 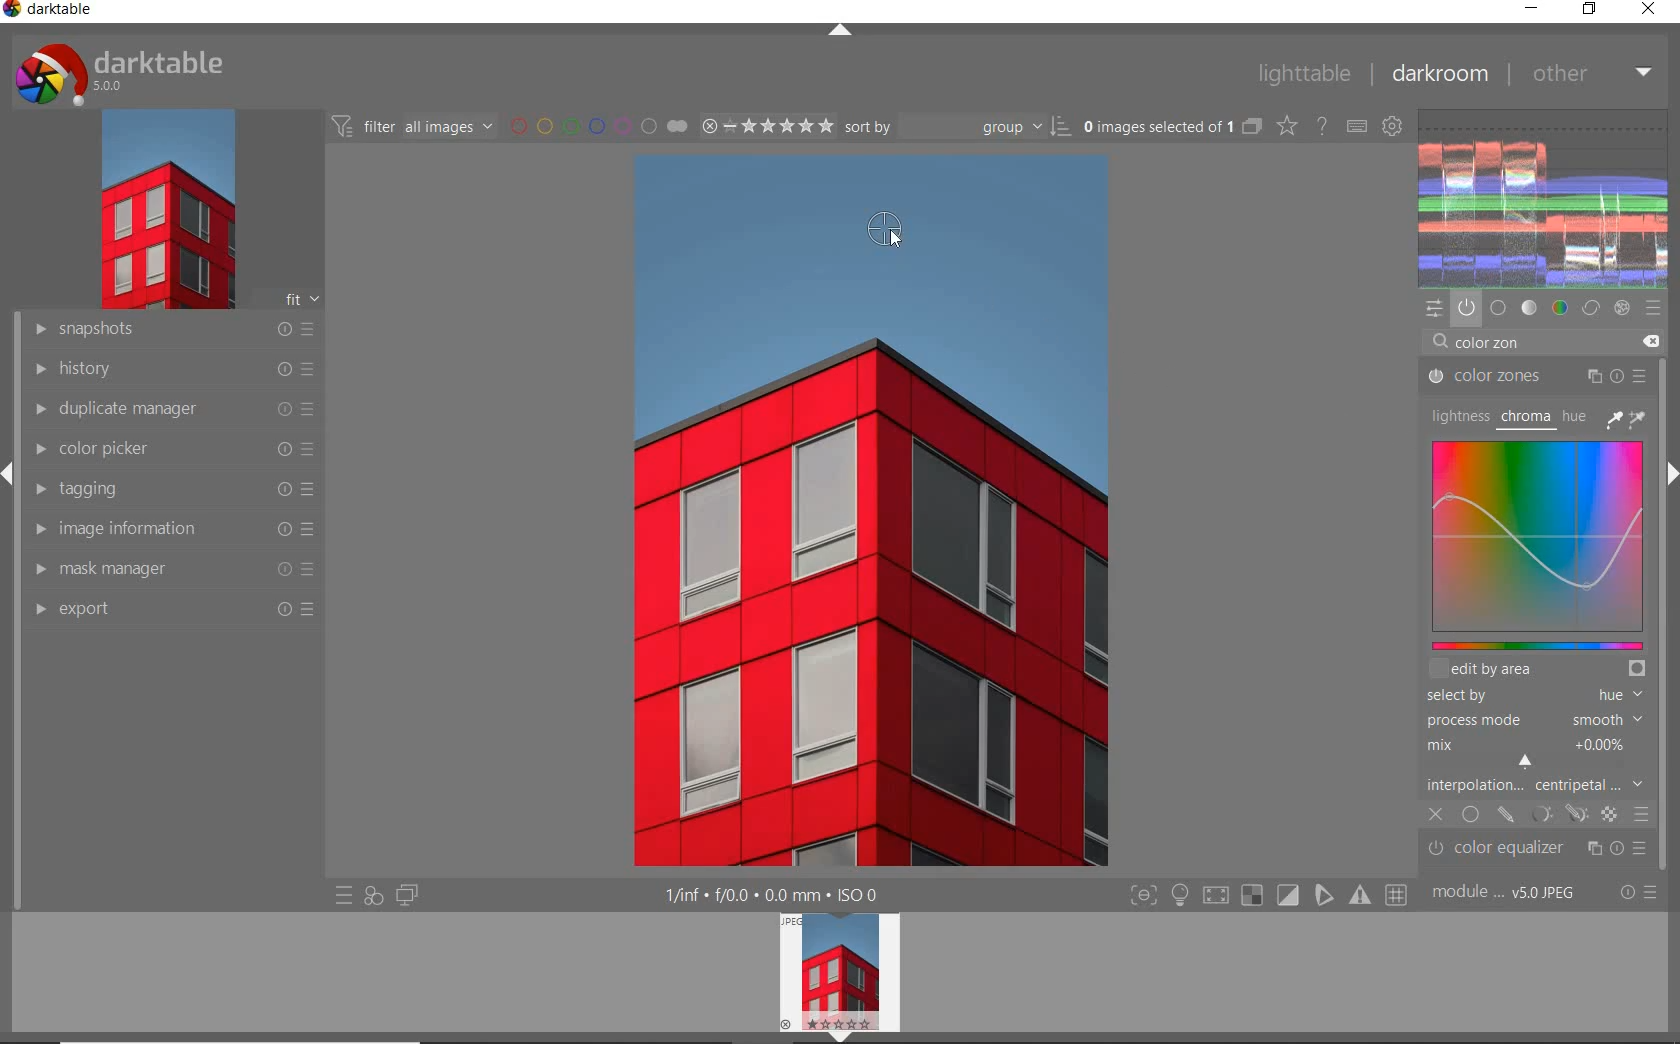 I want to click on MIX, so click(x=1532, y=749).